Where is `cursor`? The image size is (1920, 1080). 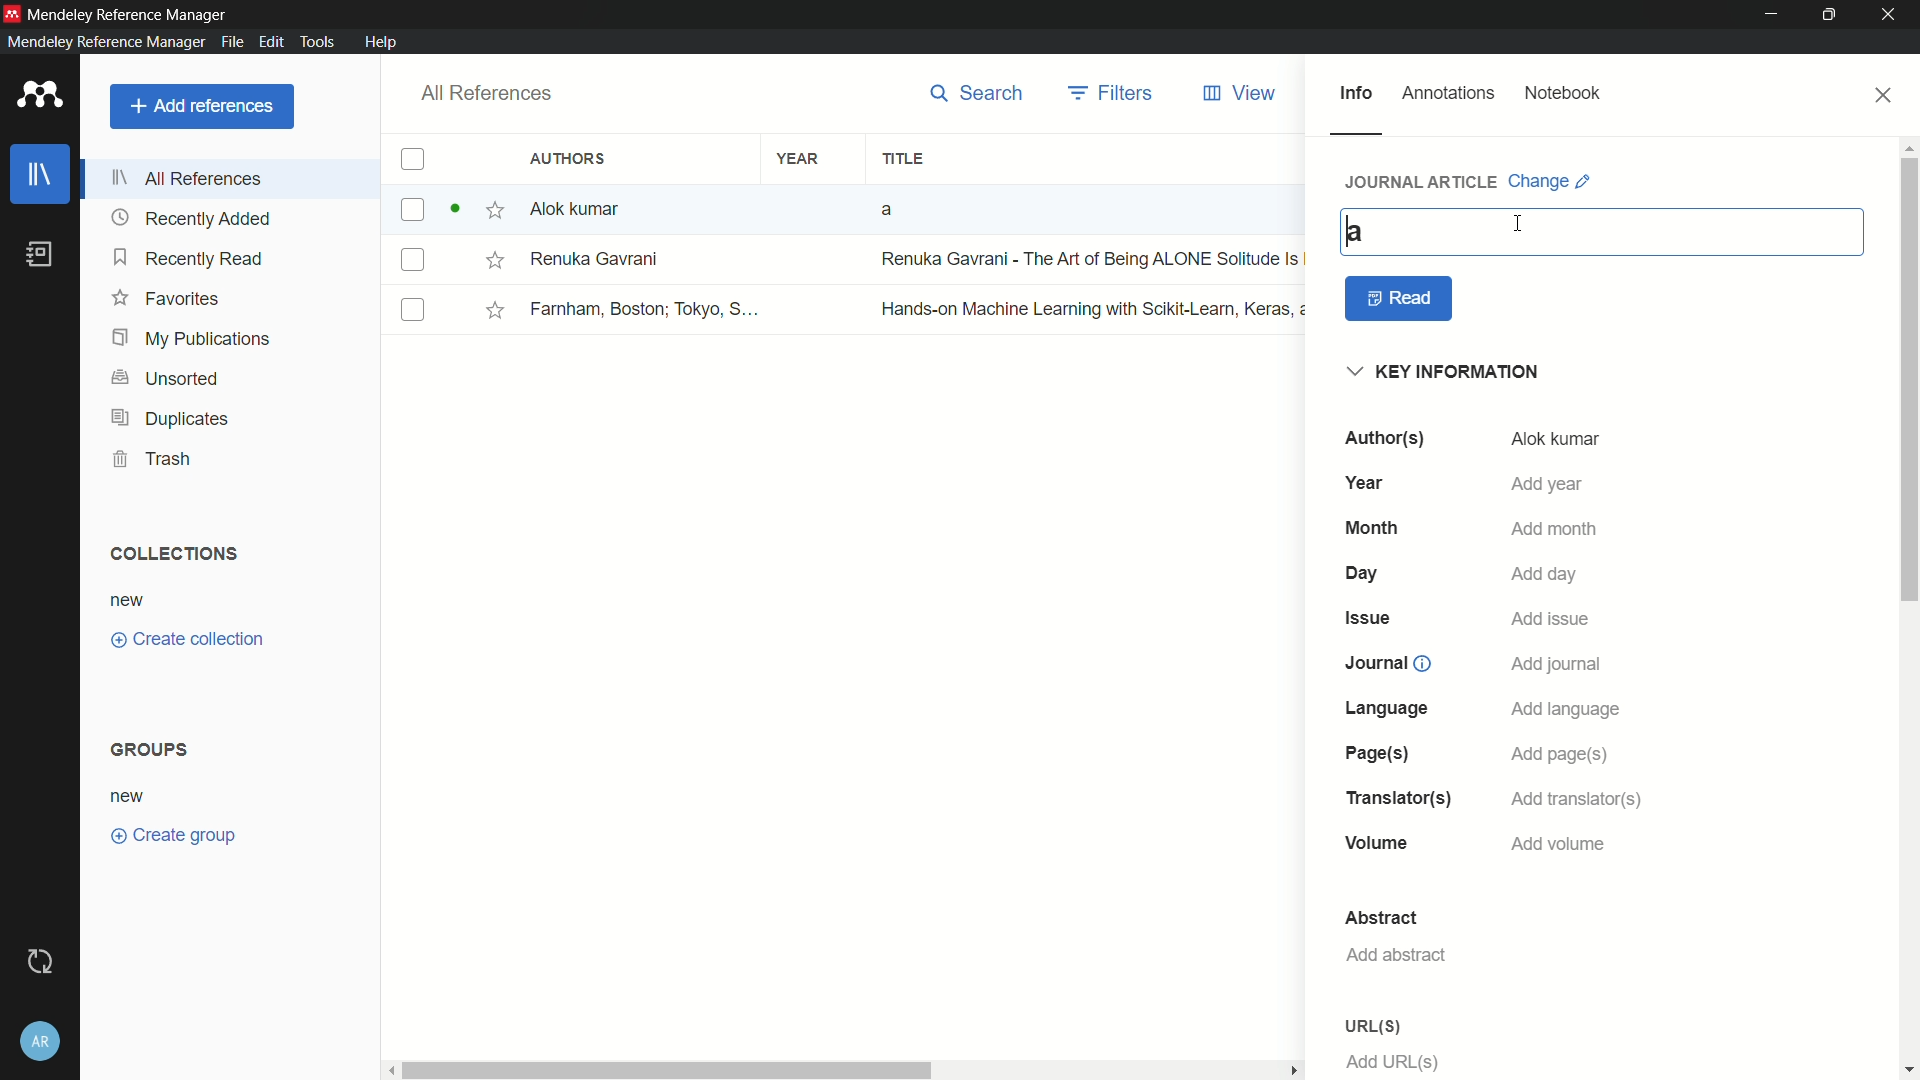
cursor is located at coordinates (1517, 222).